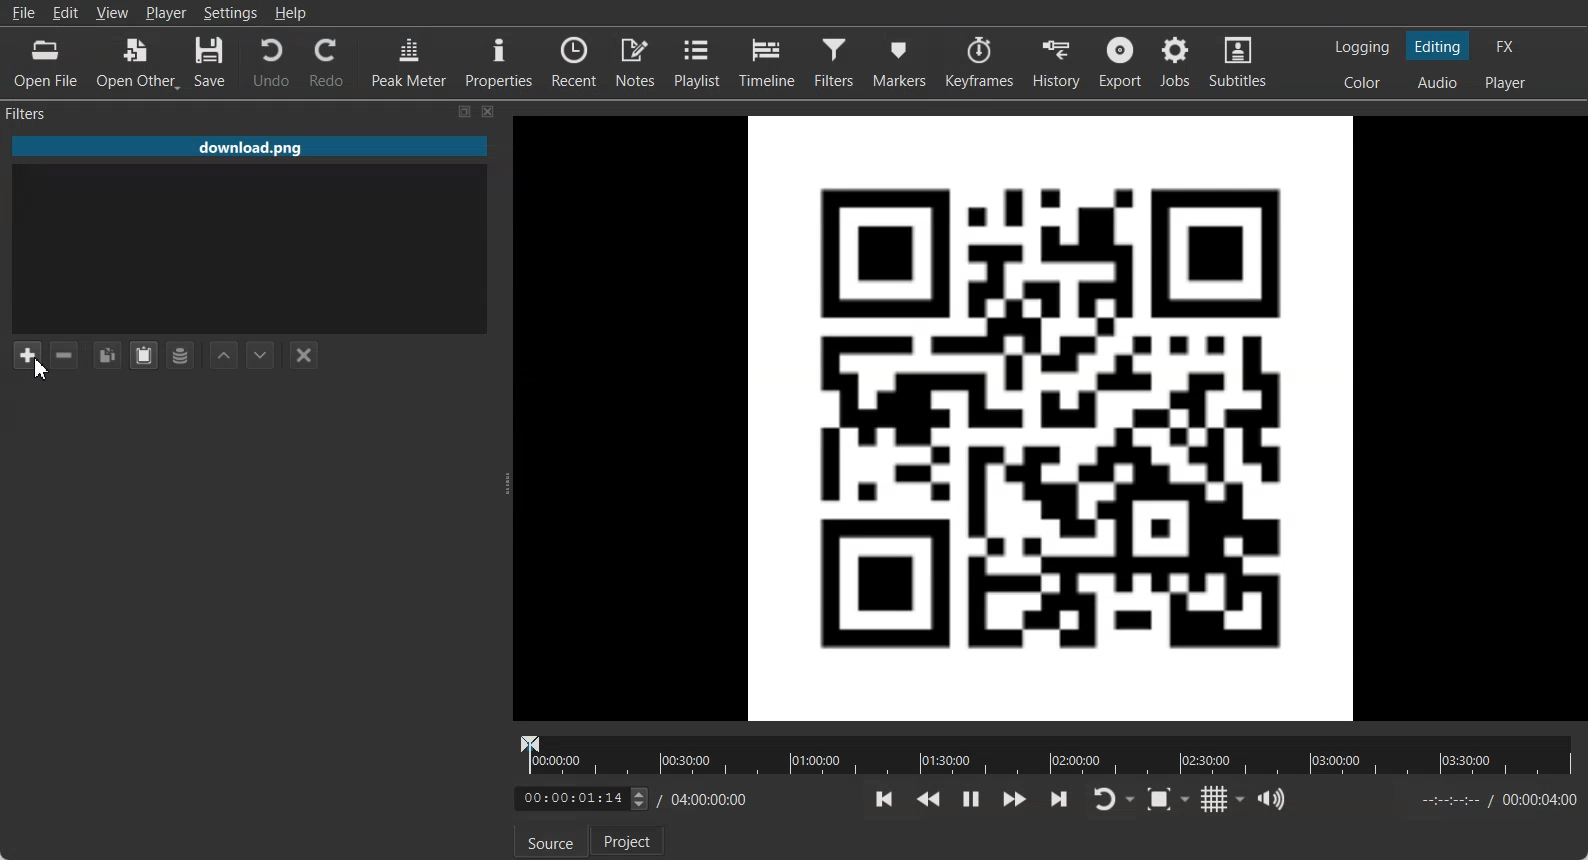 The image size is (1588, 860). I want to click on Open File, so click(46, 64).